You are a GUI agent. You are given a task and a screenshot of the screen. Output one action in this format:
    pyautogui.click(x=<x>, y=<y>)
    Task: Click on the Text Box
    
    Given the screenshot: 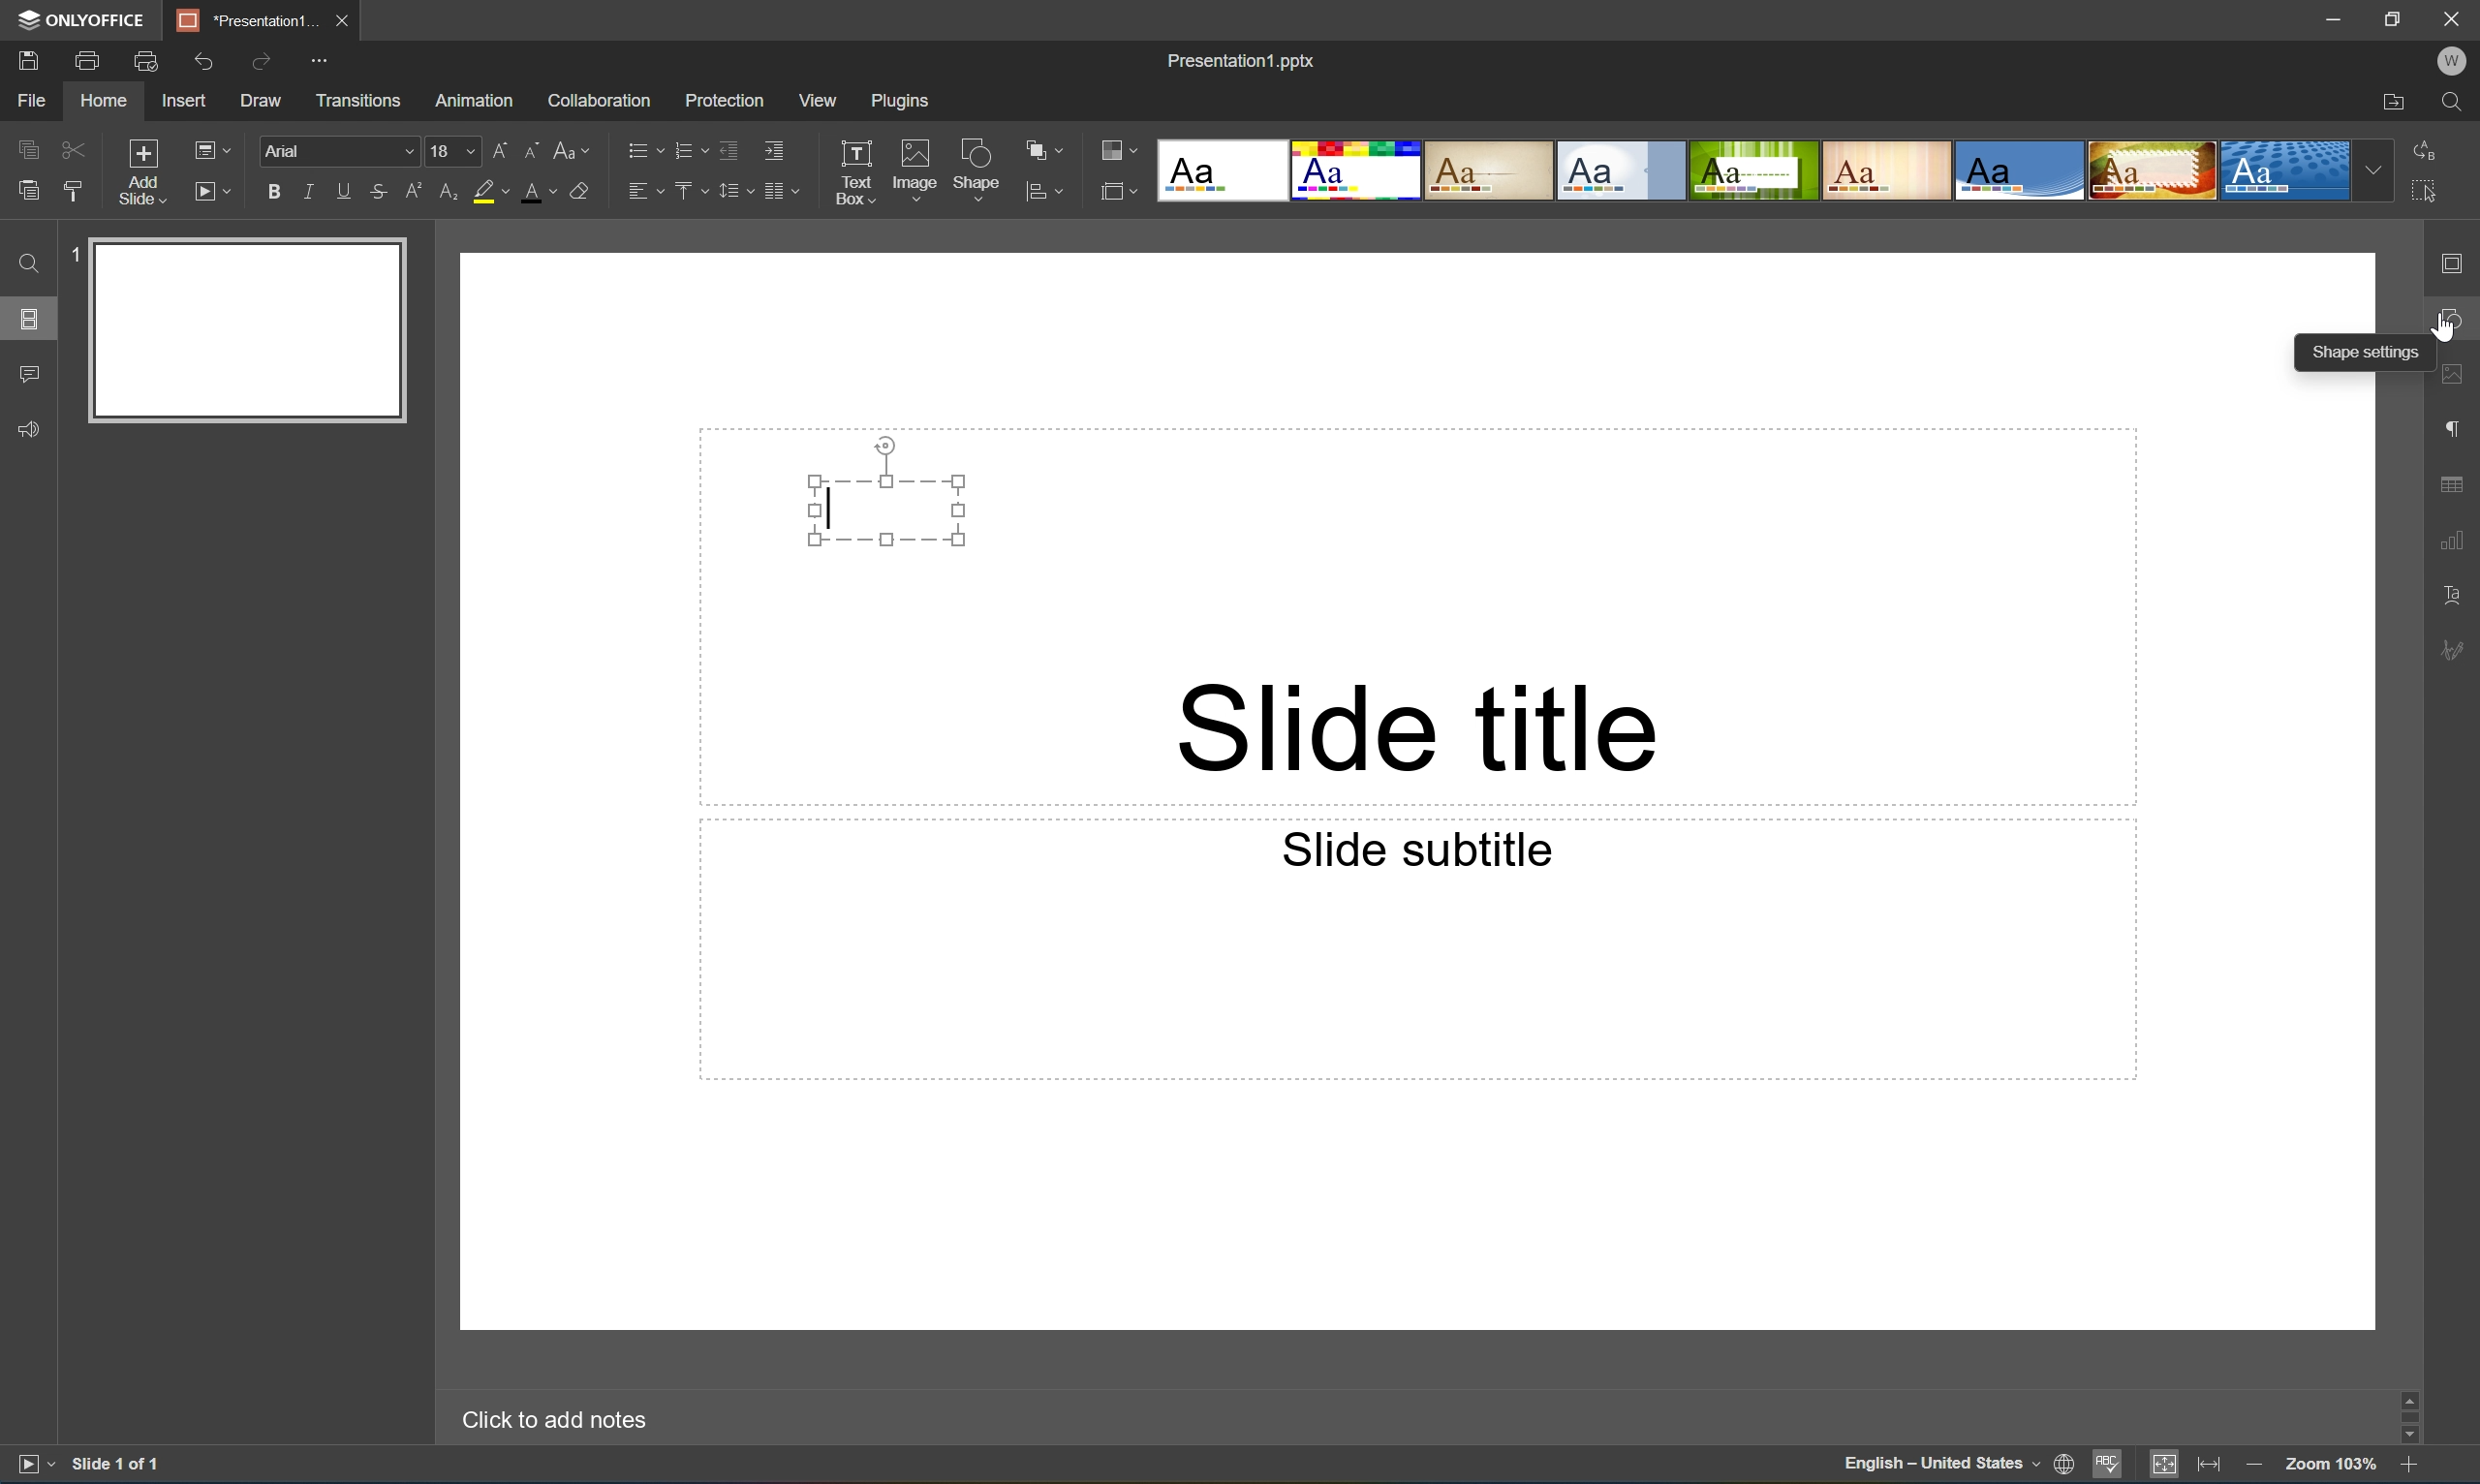 What is the action you would take?
    pyautogui.click(x=854, y=172)
    